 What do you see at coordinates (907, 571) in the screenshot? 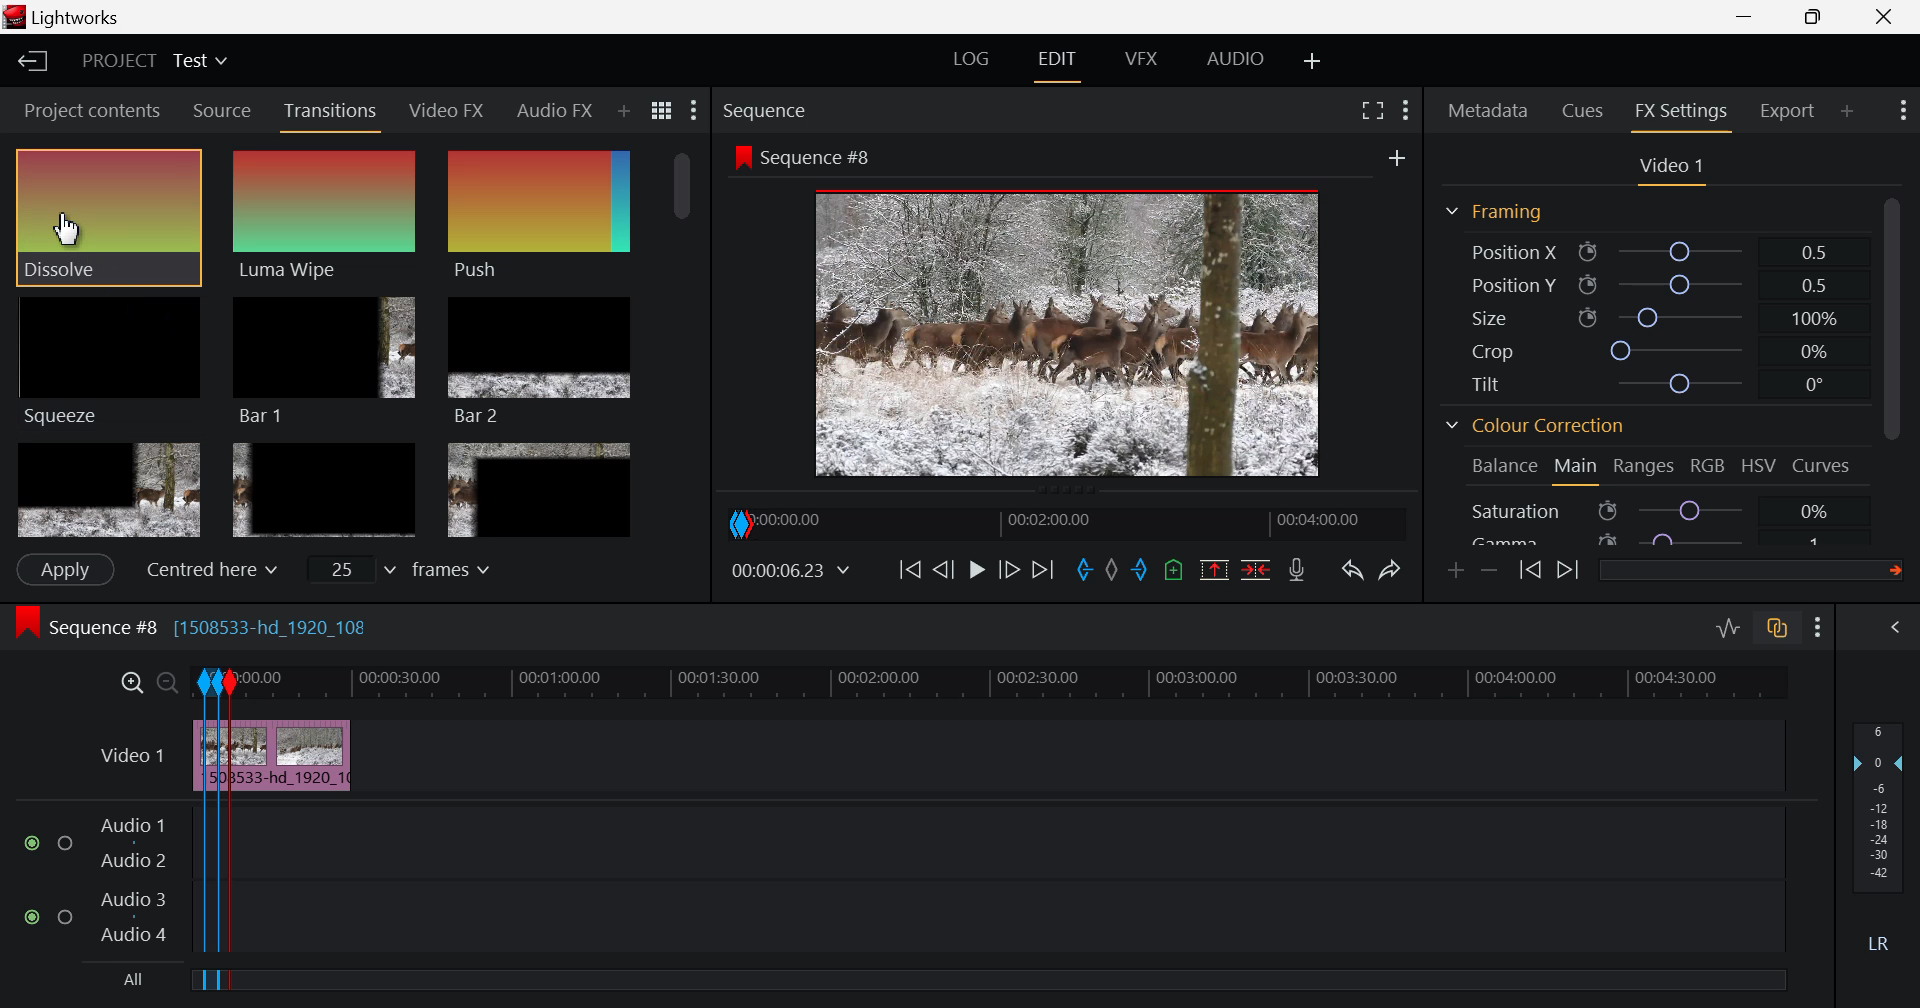
I see `To Beginning` at bounding box center [907, 571].